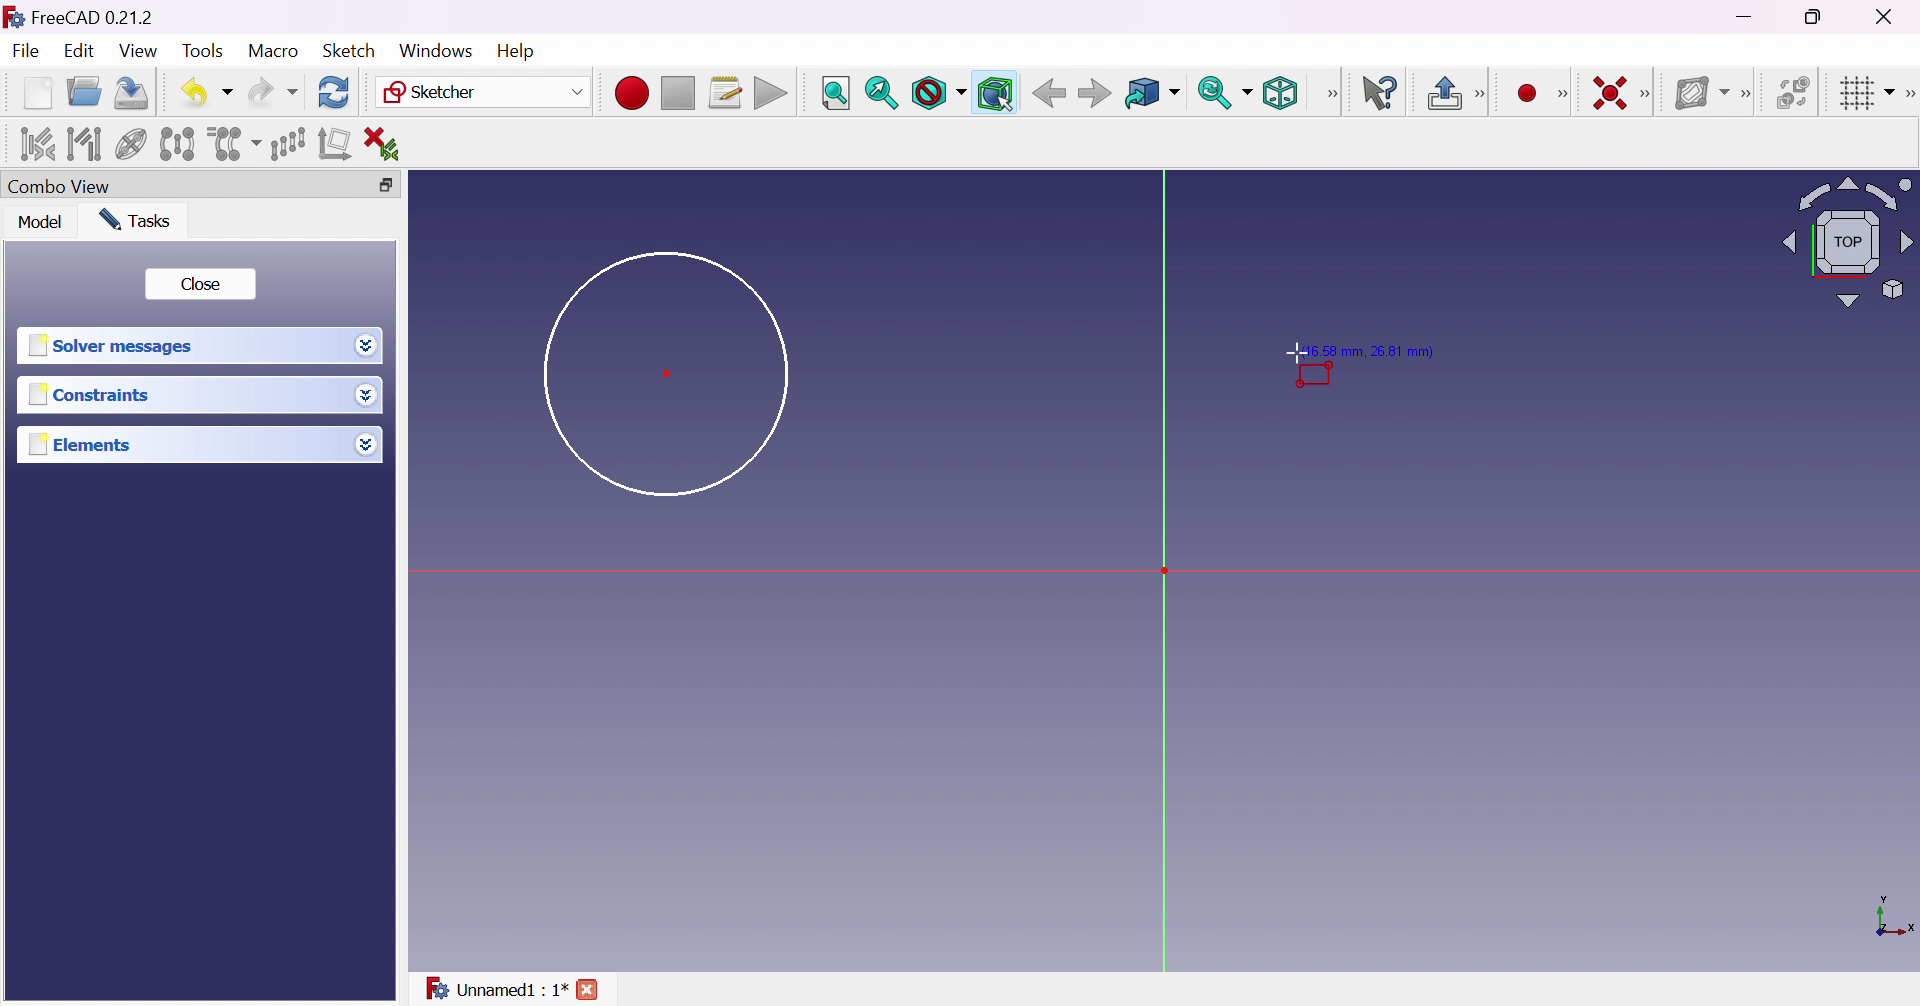  I want to click on Tools, so click(205, 51).